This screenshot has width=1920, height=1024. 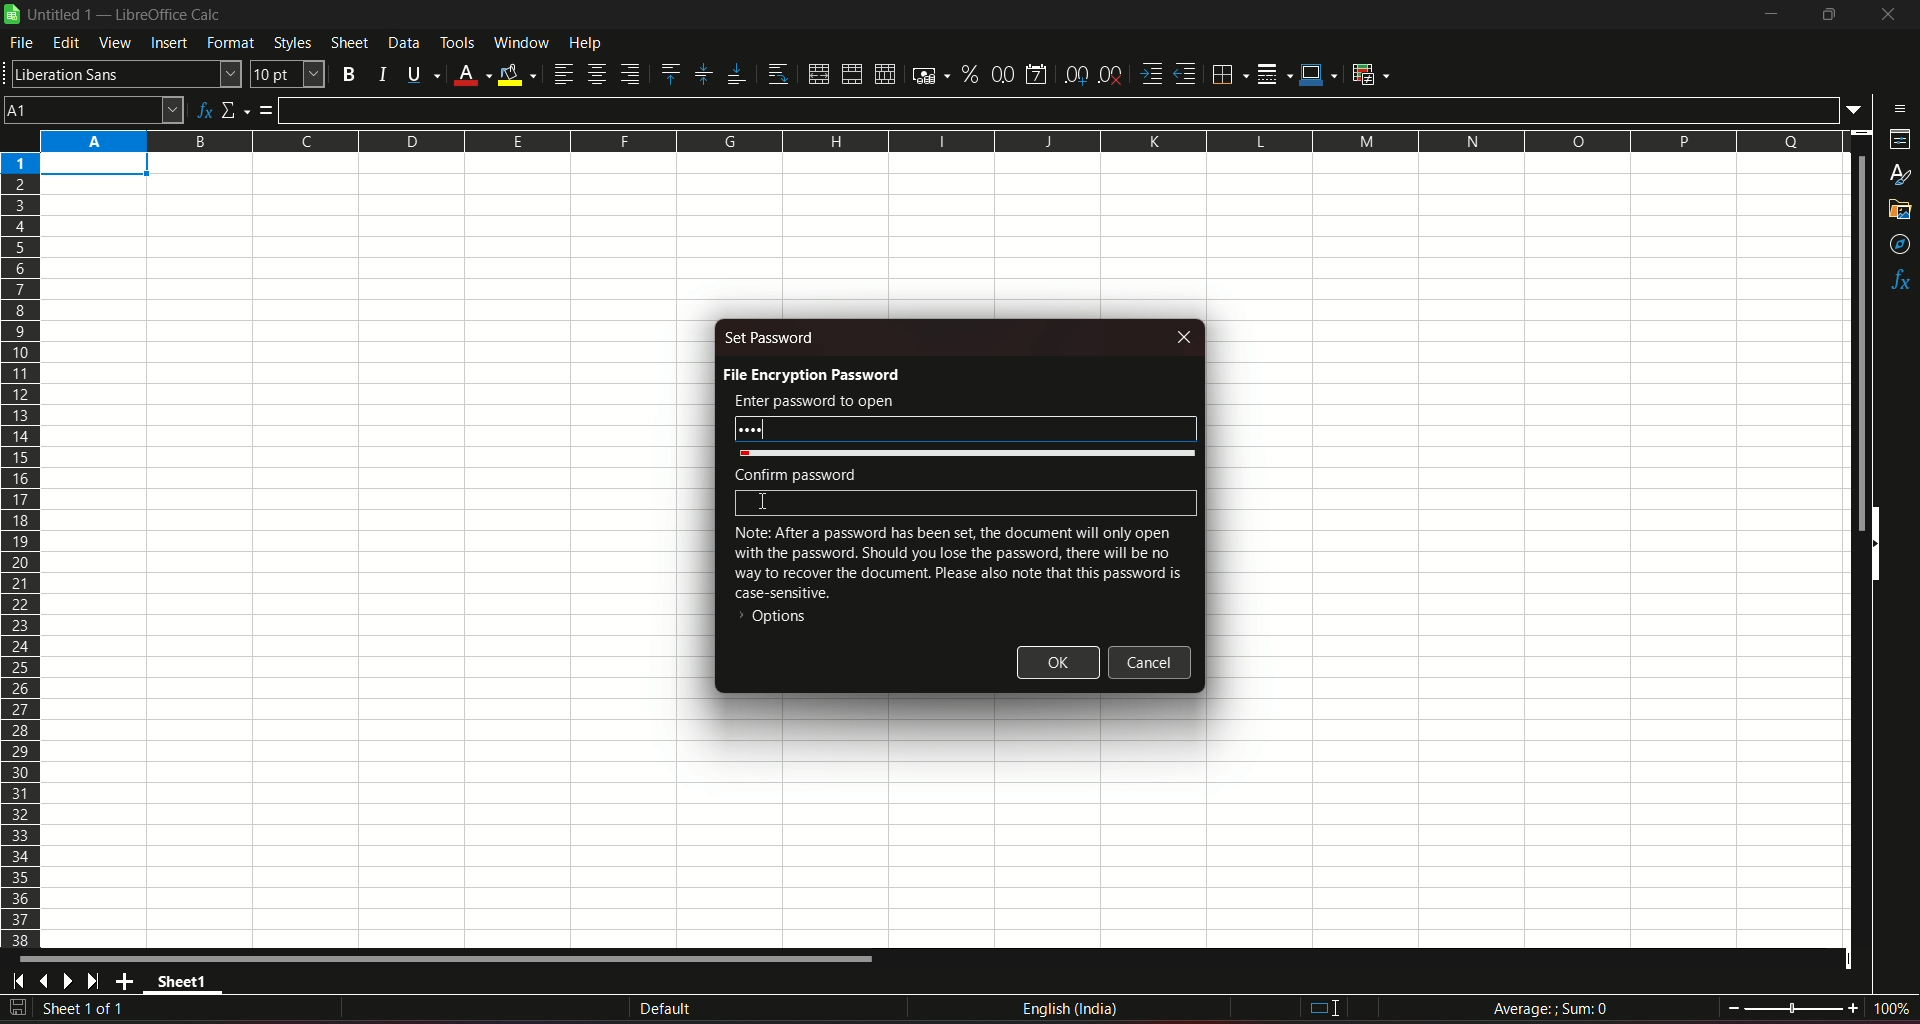 What do you see at coordinates (202, 108) in the screenshot?
I see `function wizard` at bounding box center [202, 108].